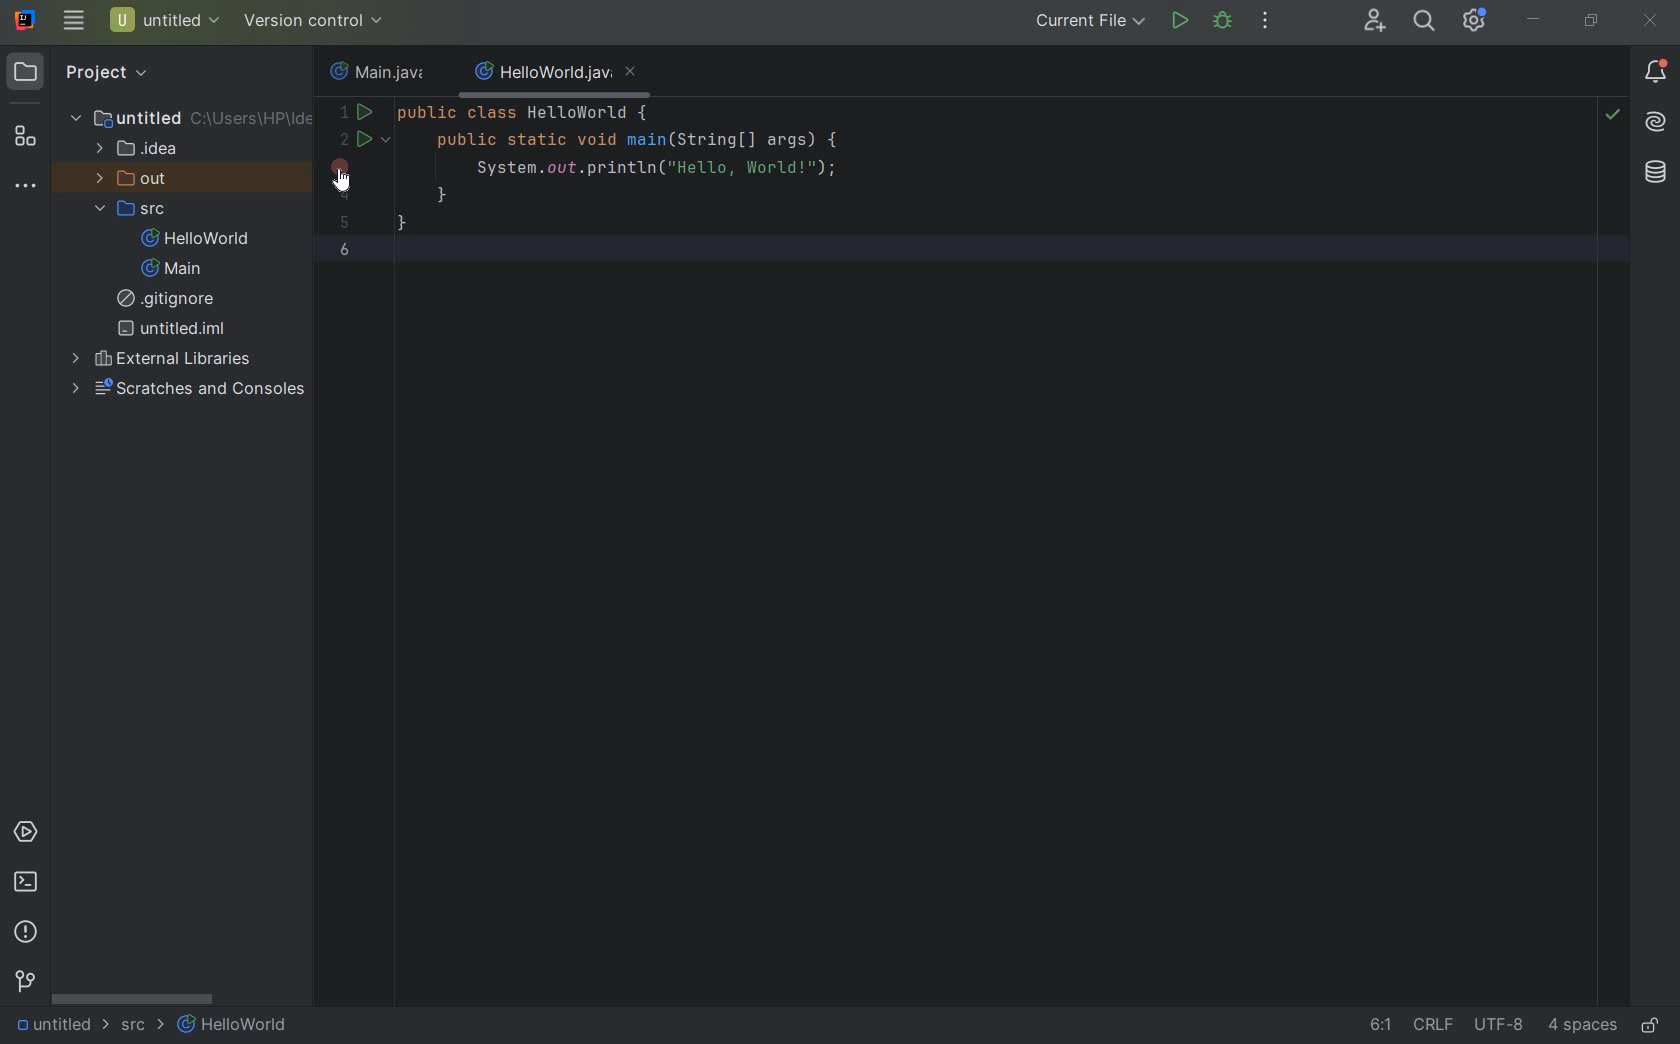  Describe the element at coordinates (1652, 174) in the screenshot. I see `database` at that location.